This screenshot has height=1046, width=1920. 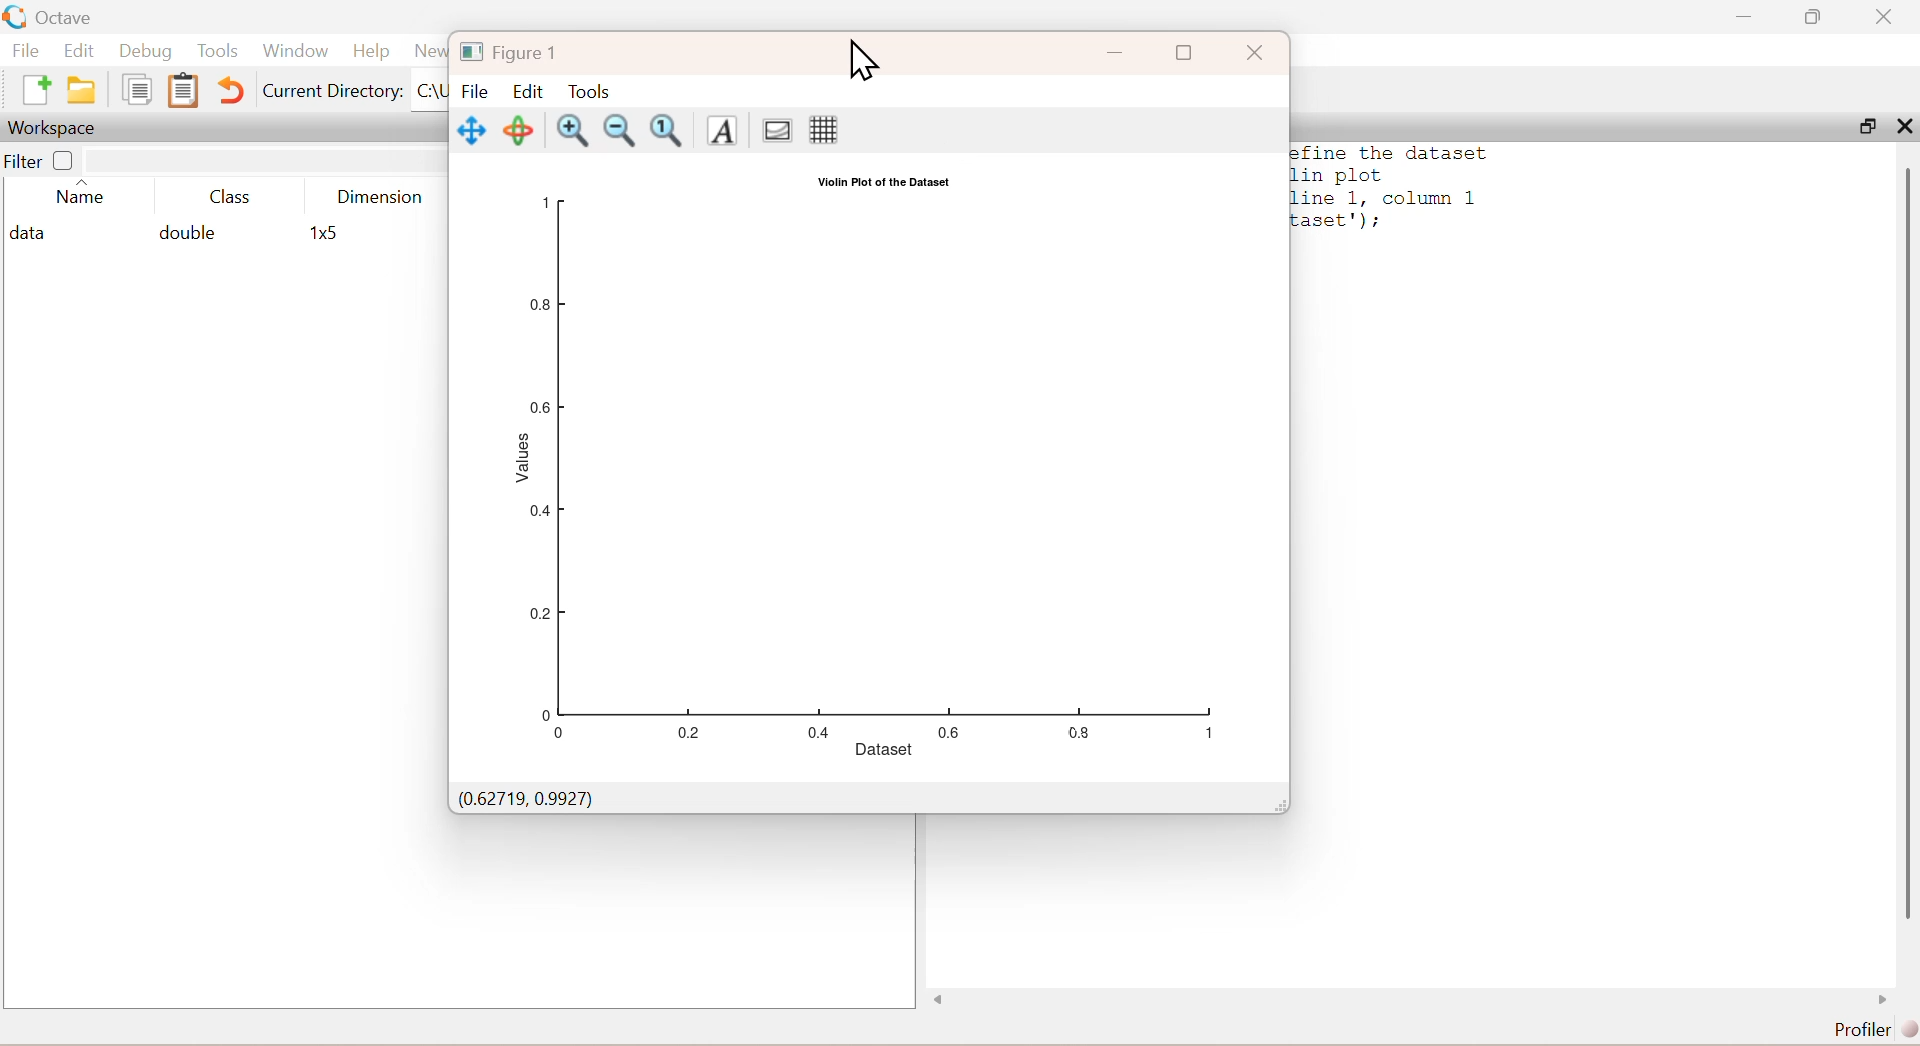 What do you see at coordinates (590, 93) in the screenshot?
I see `tools` at bounding box center [590, 93].